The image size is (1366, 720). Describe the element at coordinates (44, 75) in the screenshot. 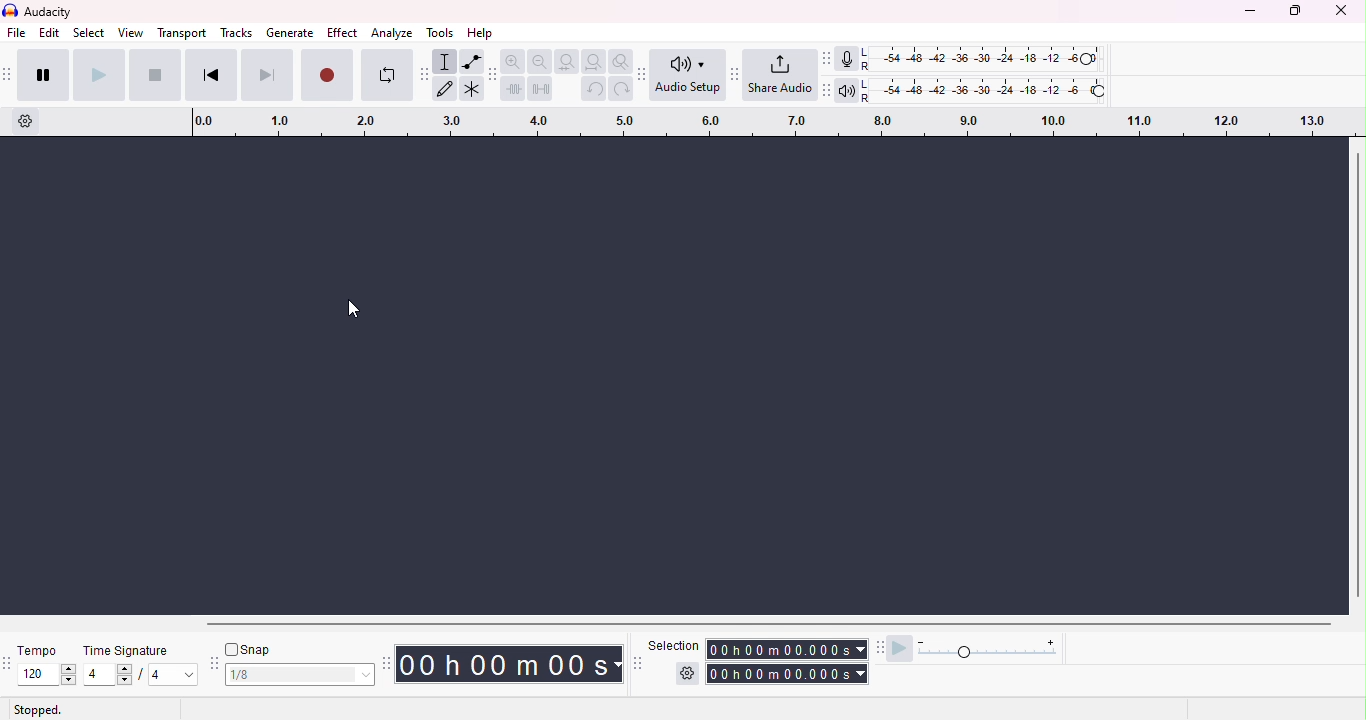

I see `pause` at that location.